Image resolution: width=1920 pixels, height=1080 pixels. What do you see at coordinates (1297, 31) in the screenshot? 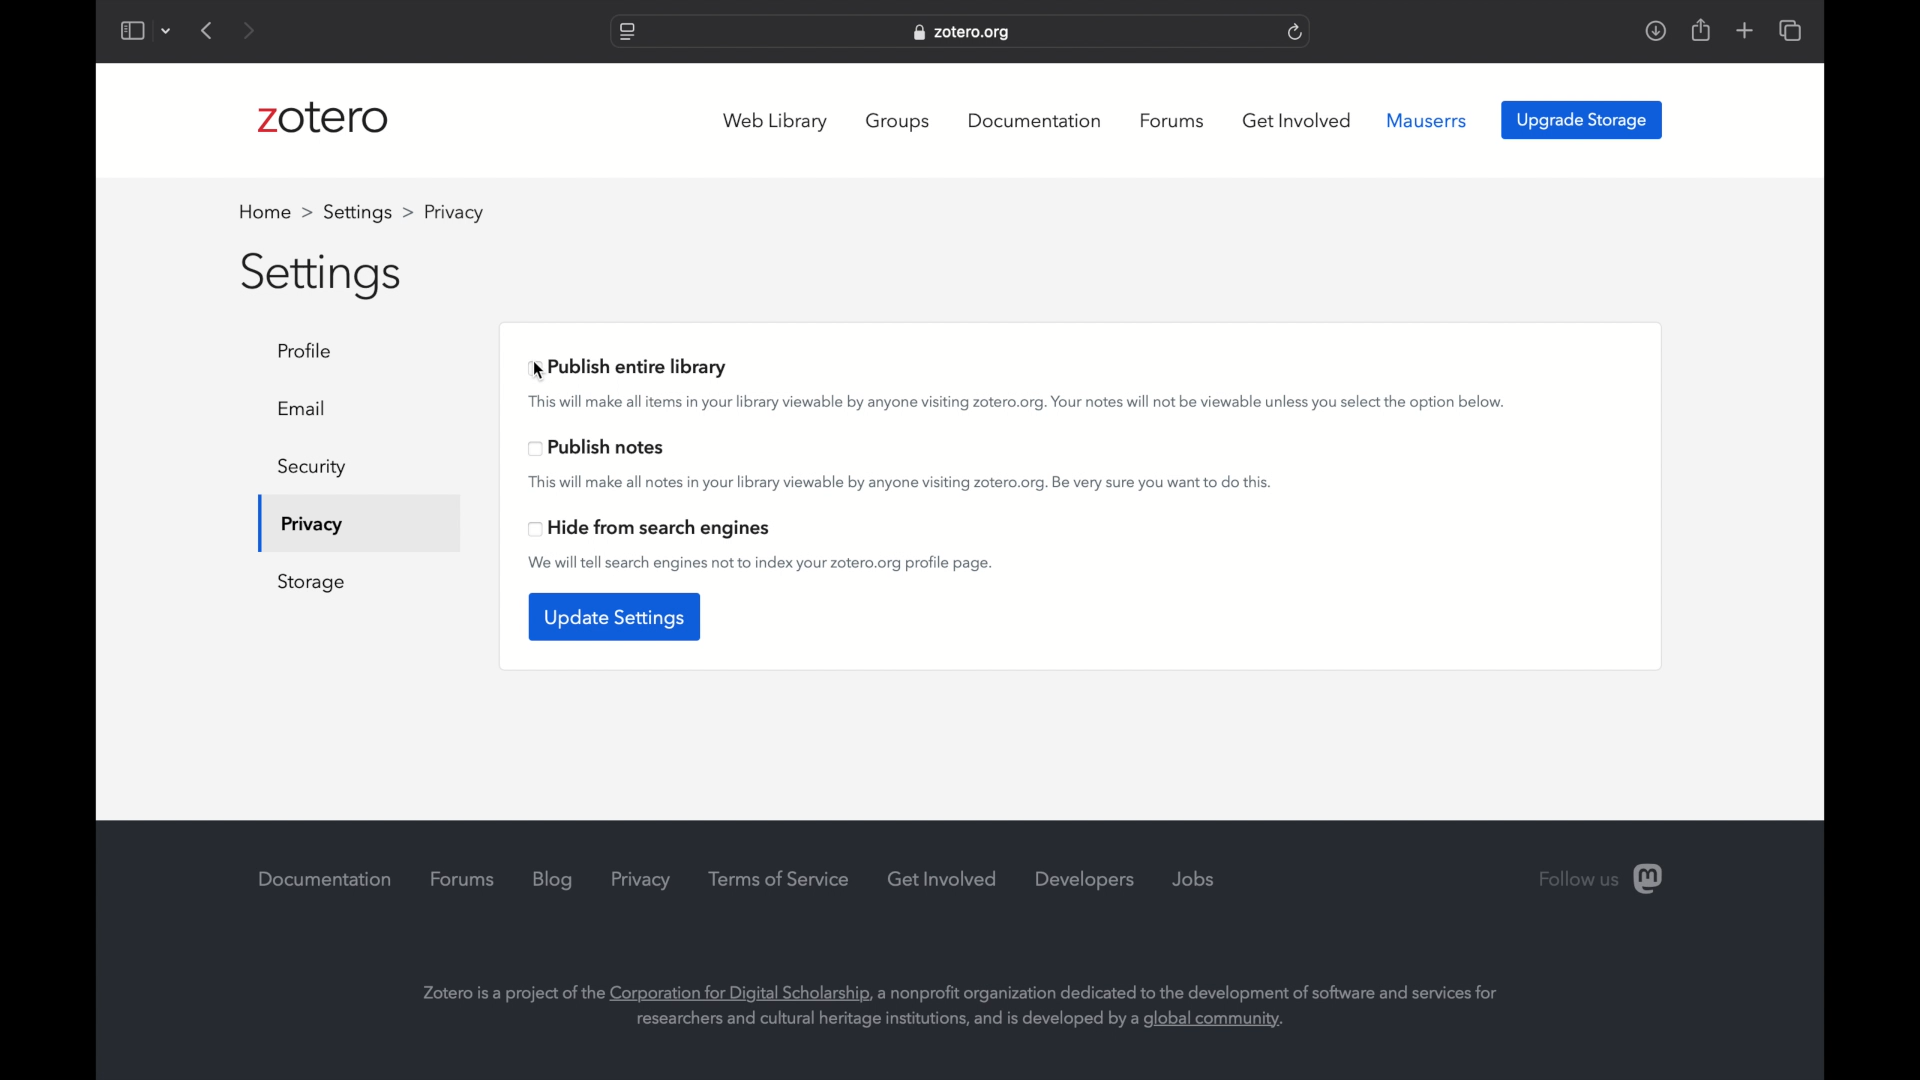
I see `refresh` at bounding box center [1297, 31].